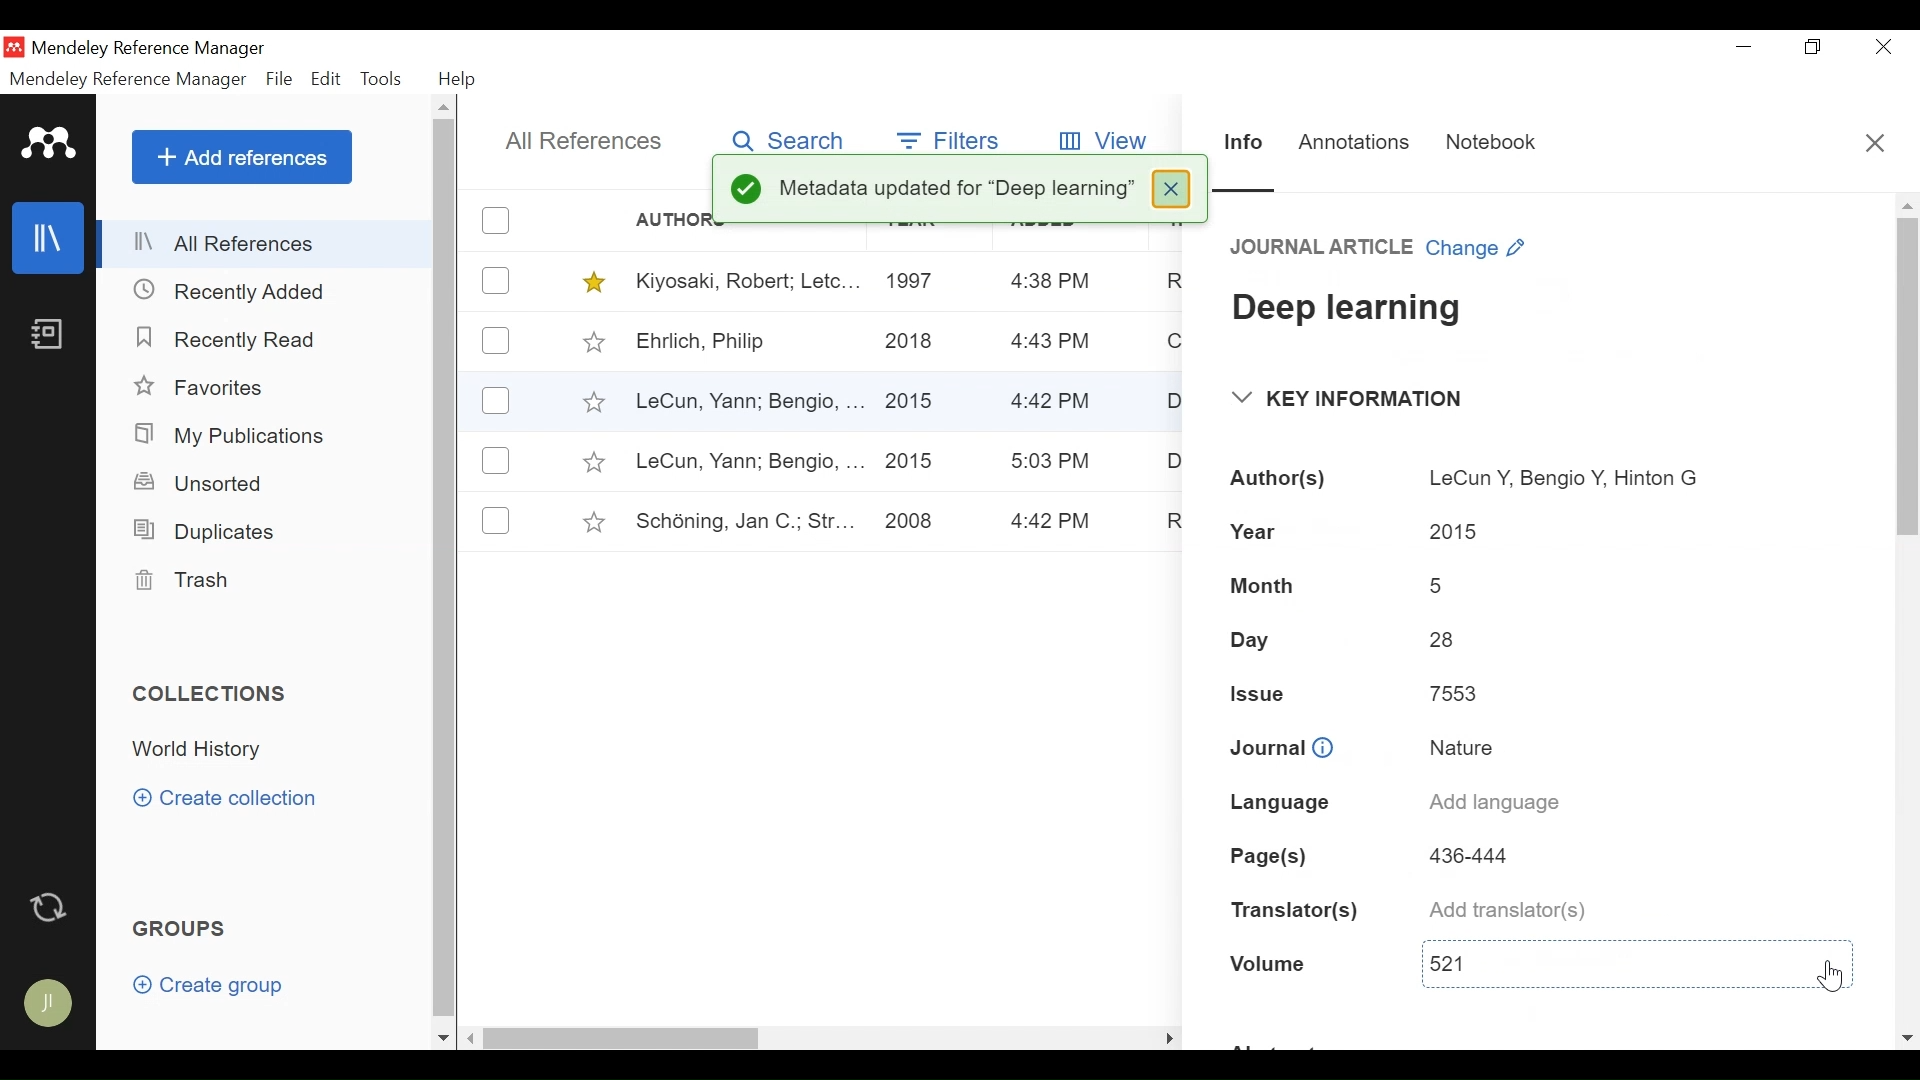  What do you see at coordinates (1053, 403) in the screenshot?
I see `Time` at bounding box center [1053, 403].